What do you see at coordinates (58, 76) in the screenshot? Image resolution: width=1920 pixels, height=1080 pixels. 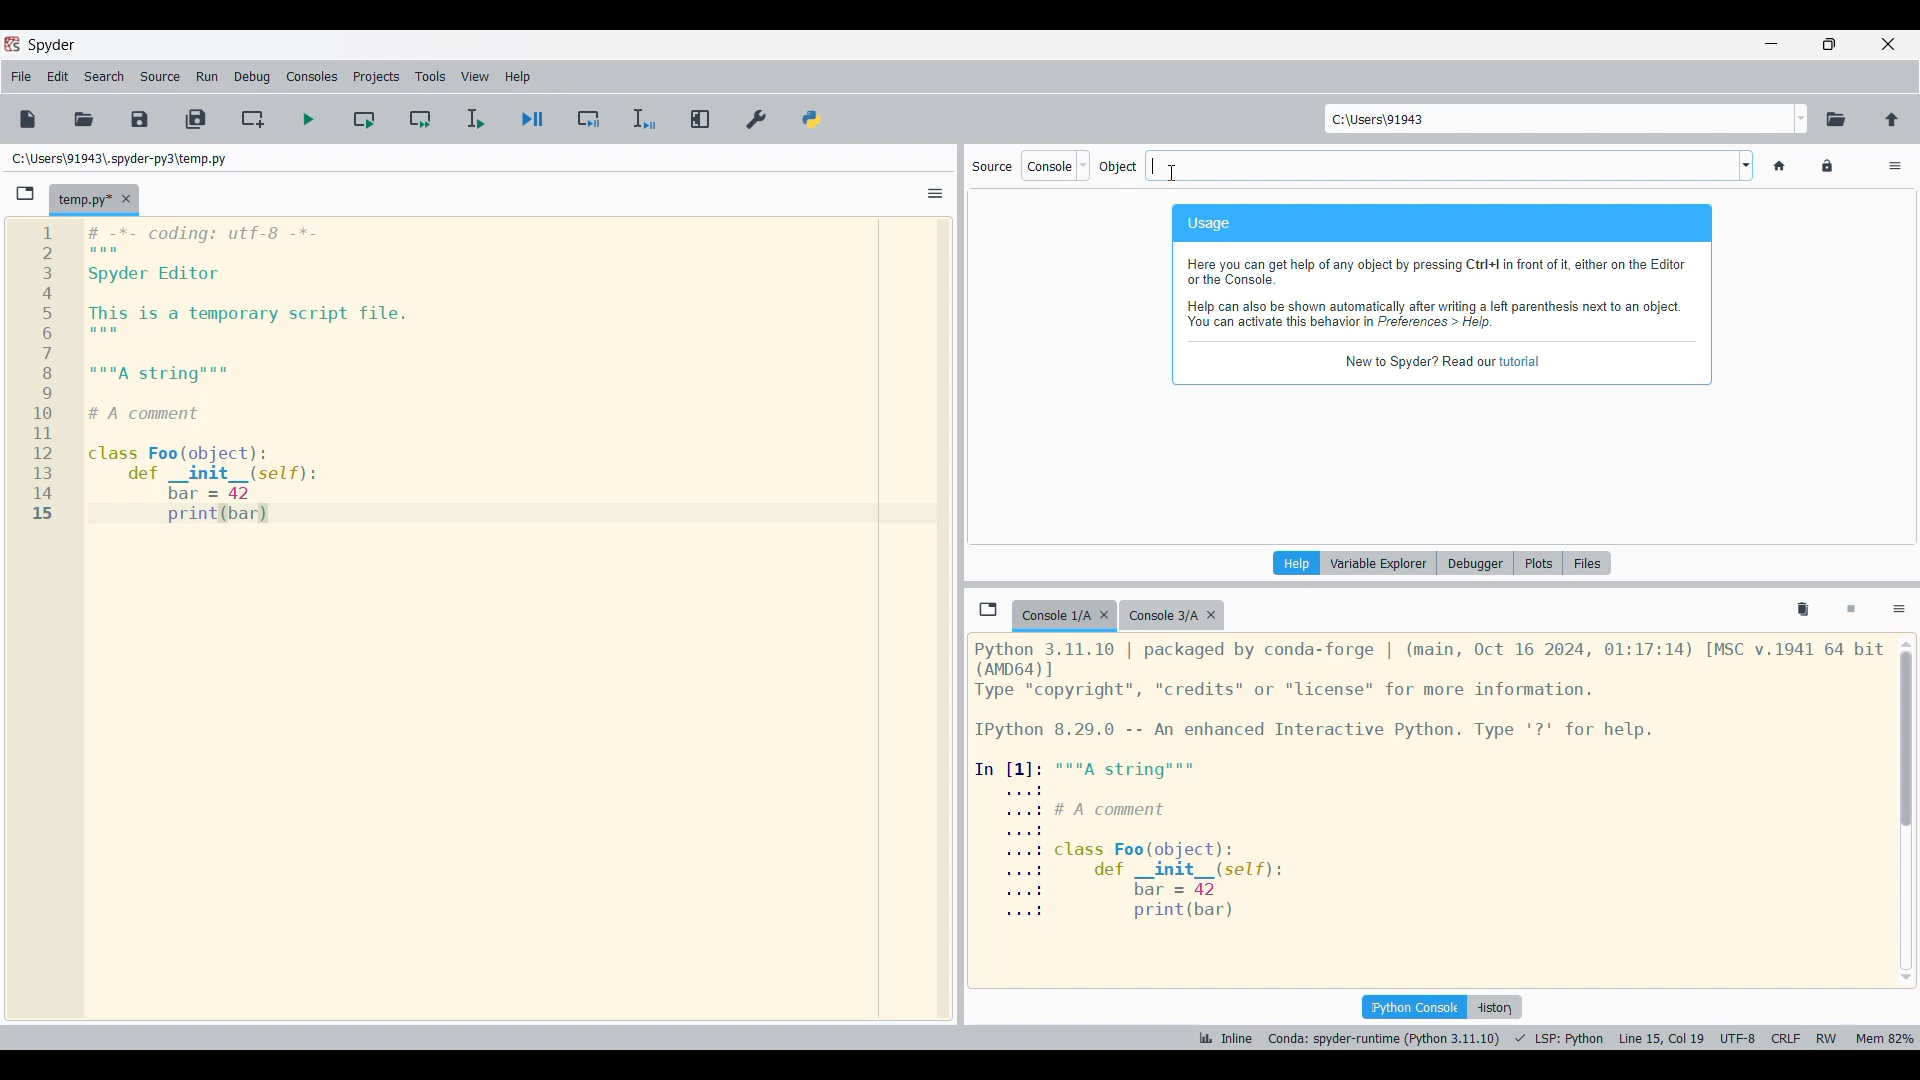 I see `Edit menu` at bounding box center [58, 76].